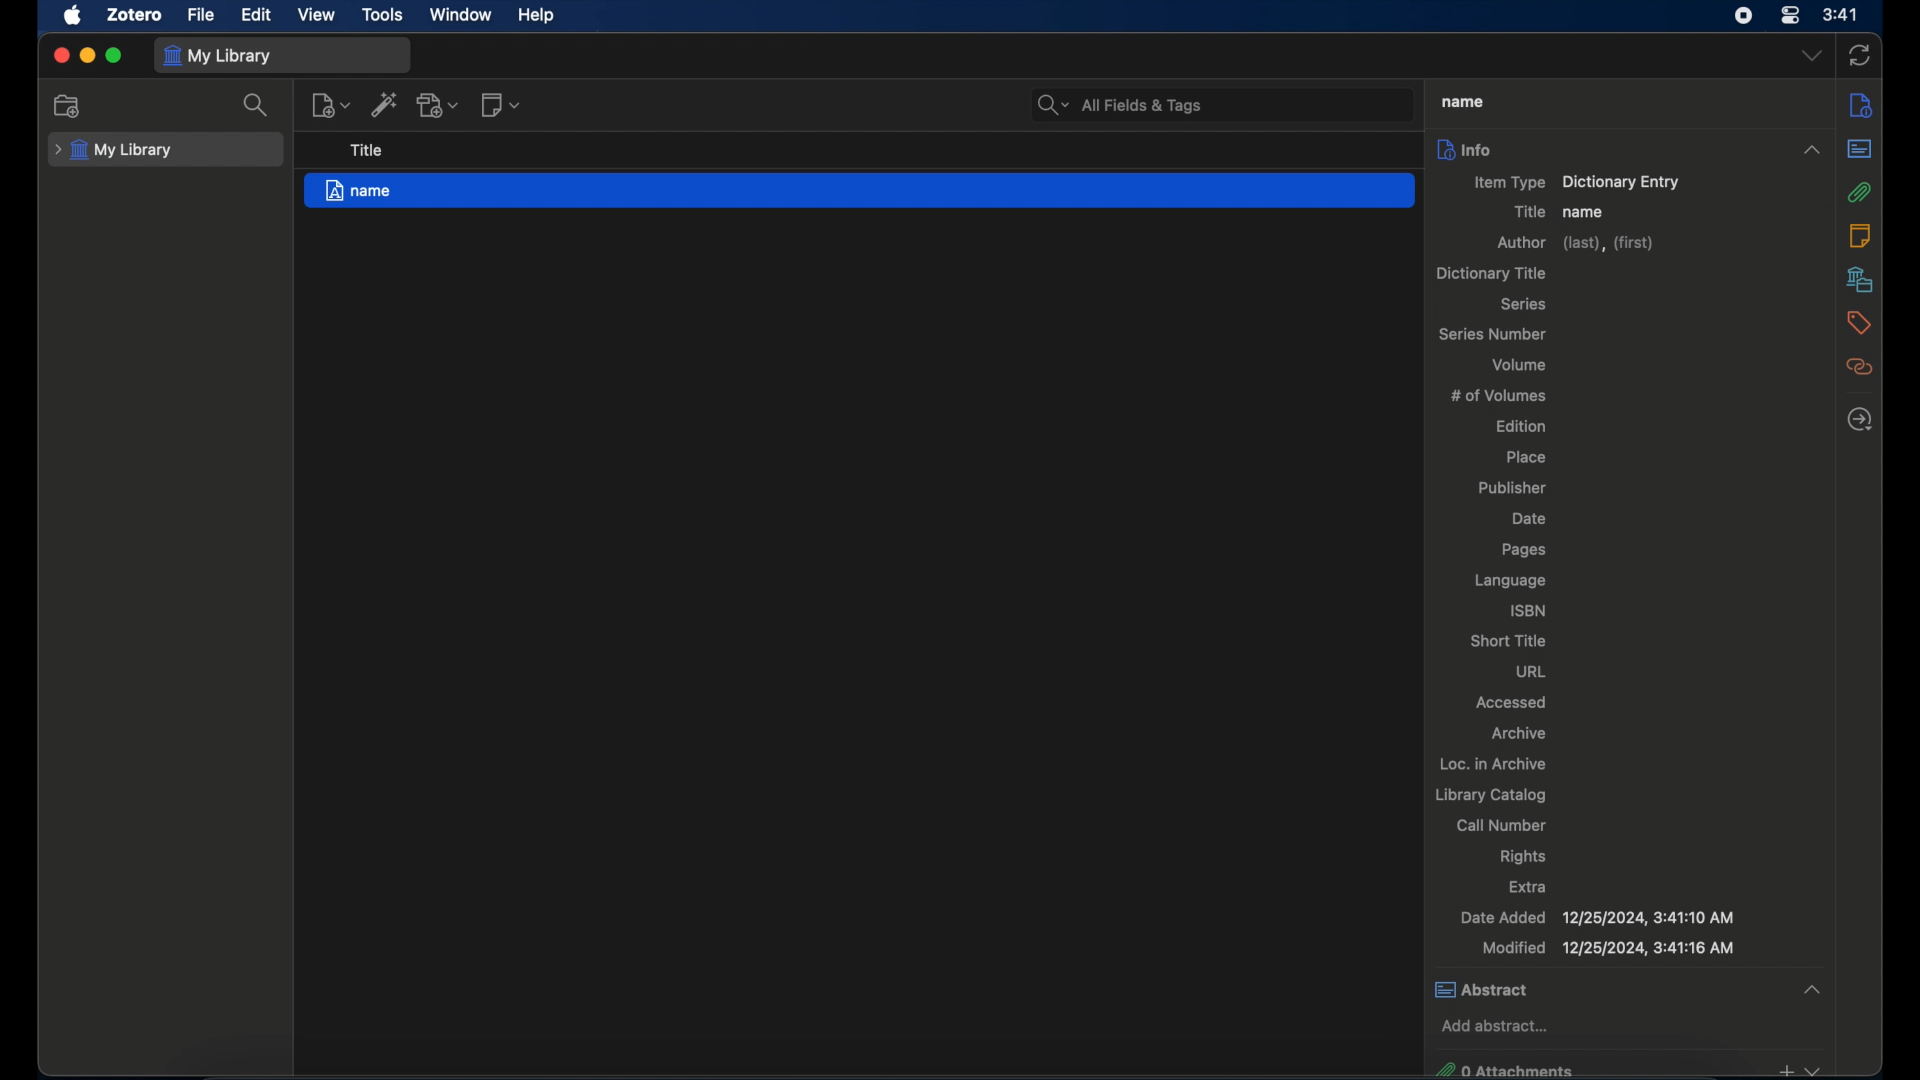 This screenshot has width=1920, height=1080. Describe the element at coordinates (220, 55) in the screenshot. I see `my library` at that location.